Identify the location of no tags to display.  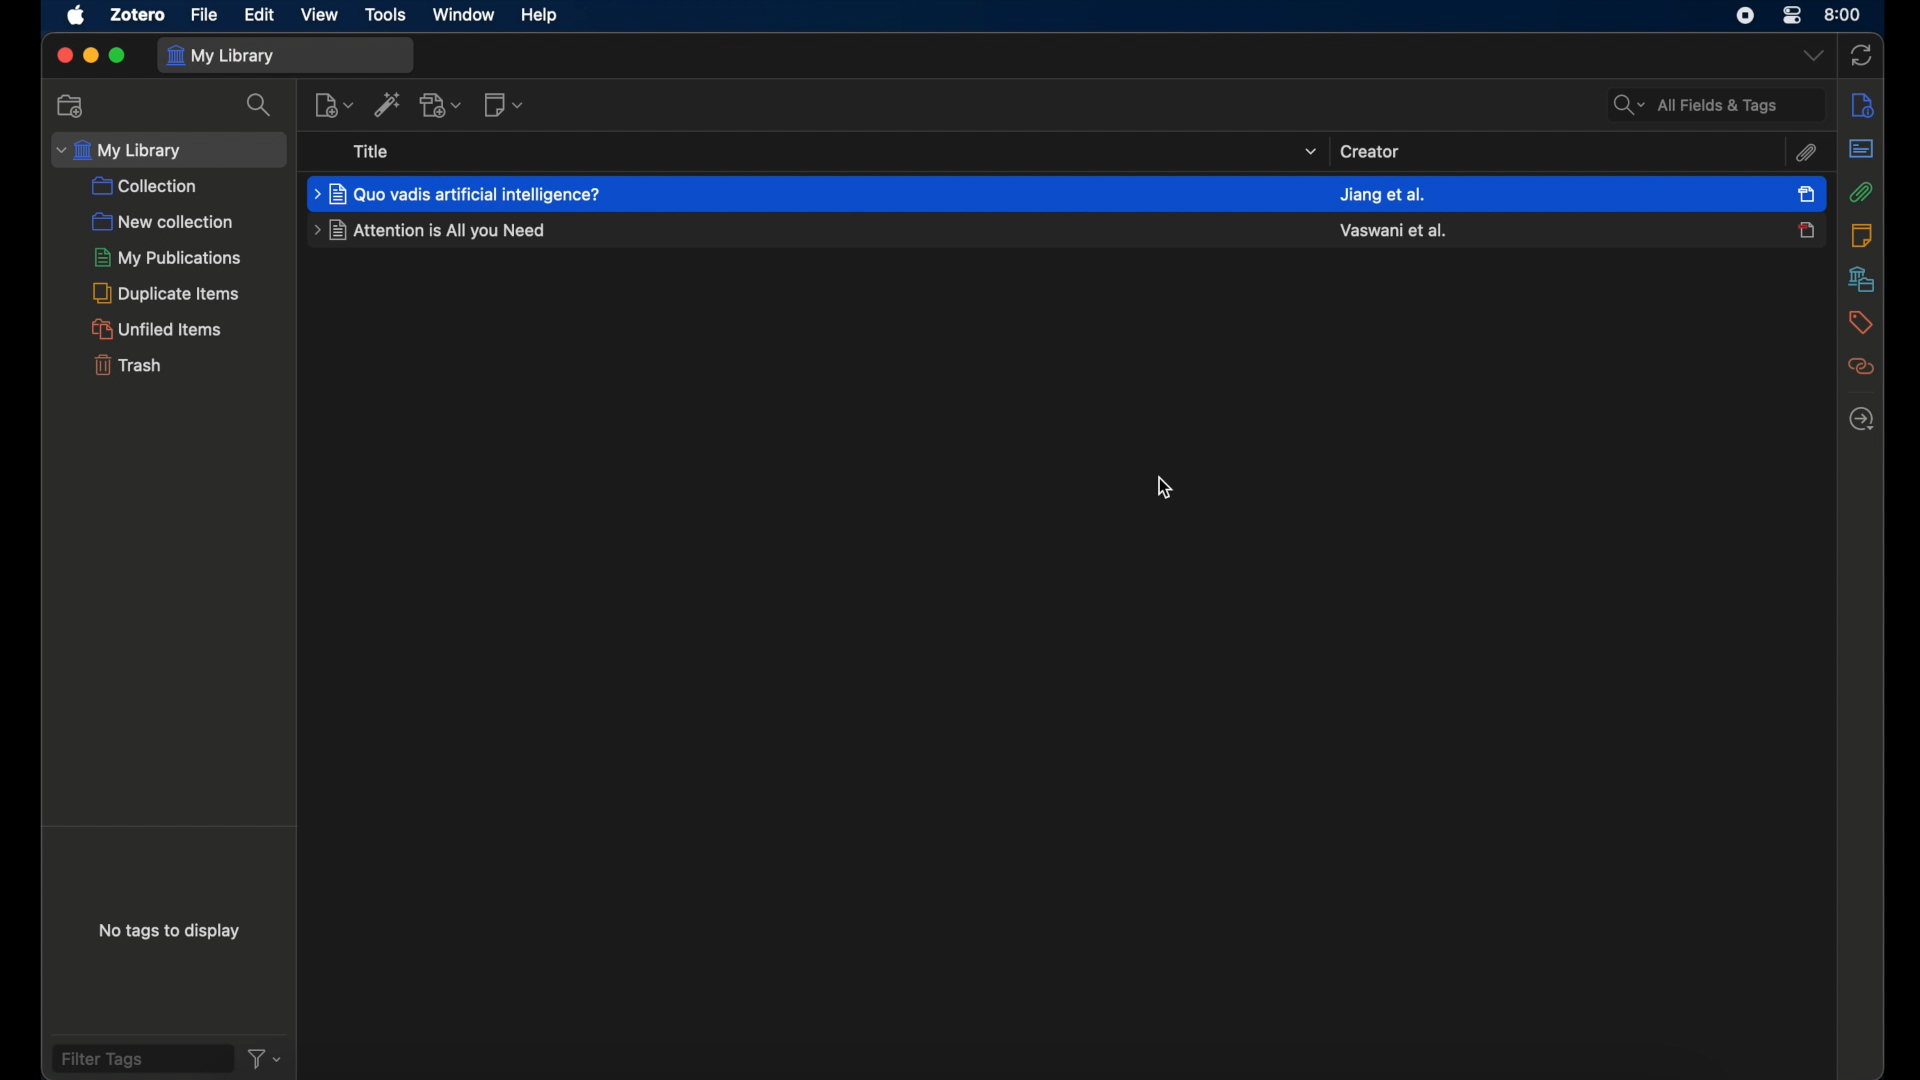
(170, 935).